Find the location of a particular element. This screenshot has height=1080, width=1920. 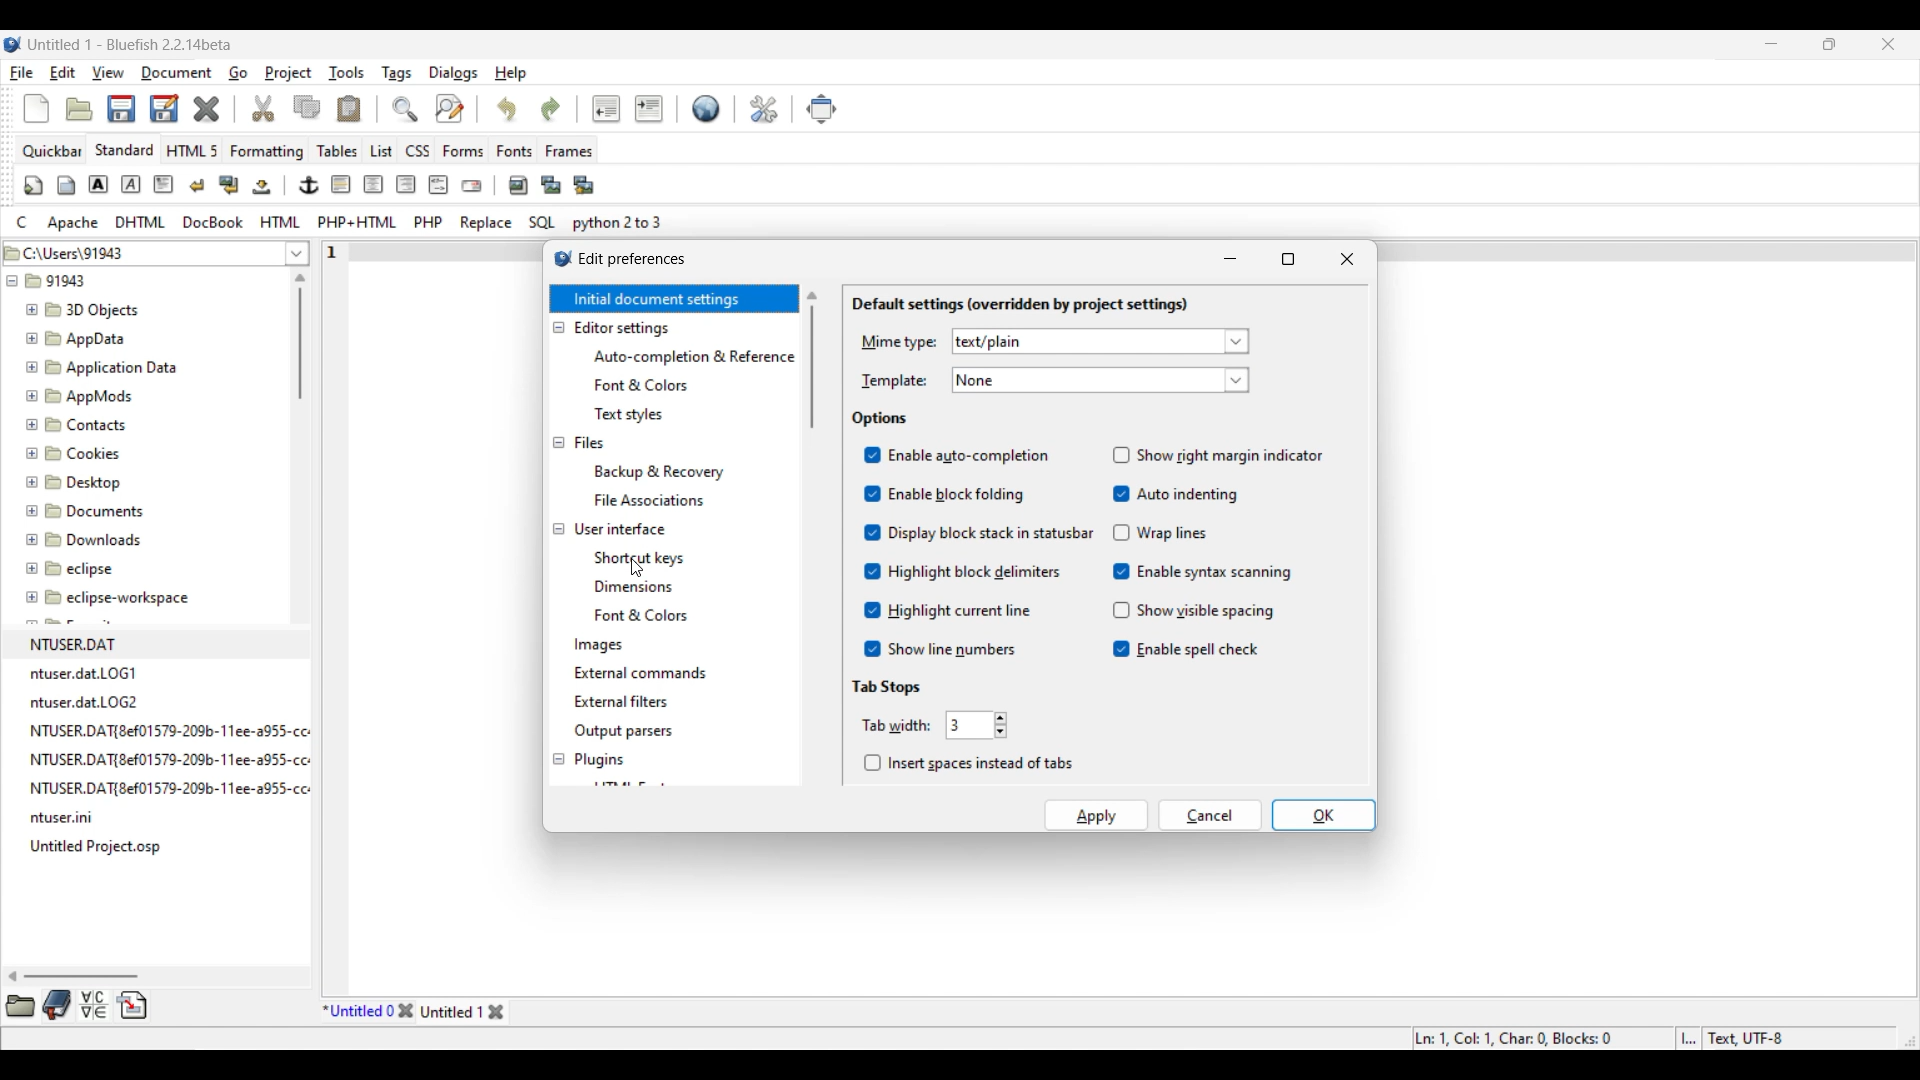

Minimize is located at coordinates (1772, 43).